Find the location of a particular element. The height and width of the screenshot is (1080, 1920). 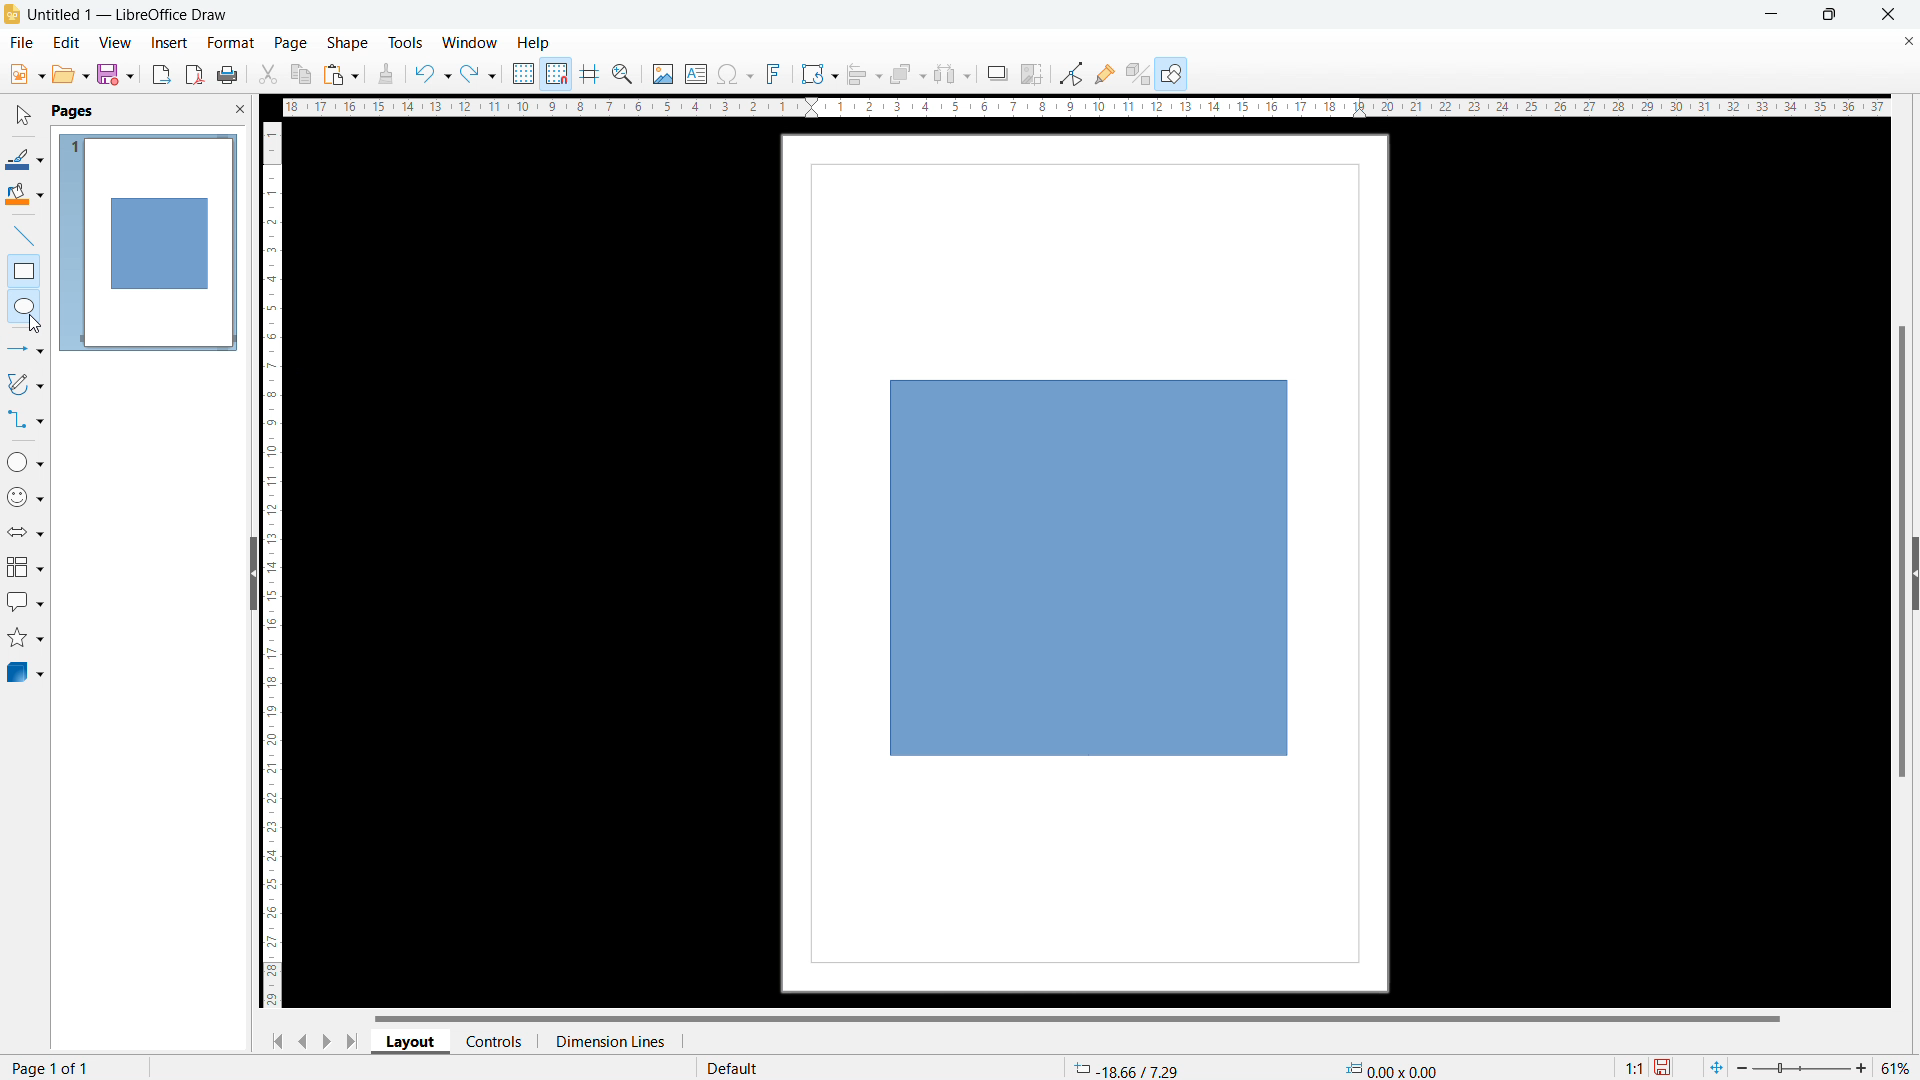

basic shapes is located at coordinates (25, 461).